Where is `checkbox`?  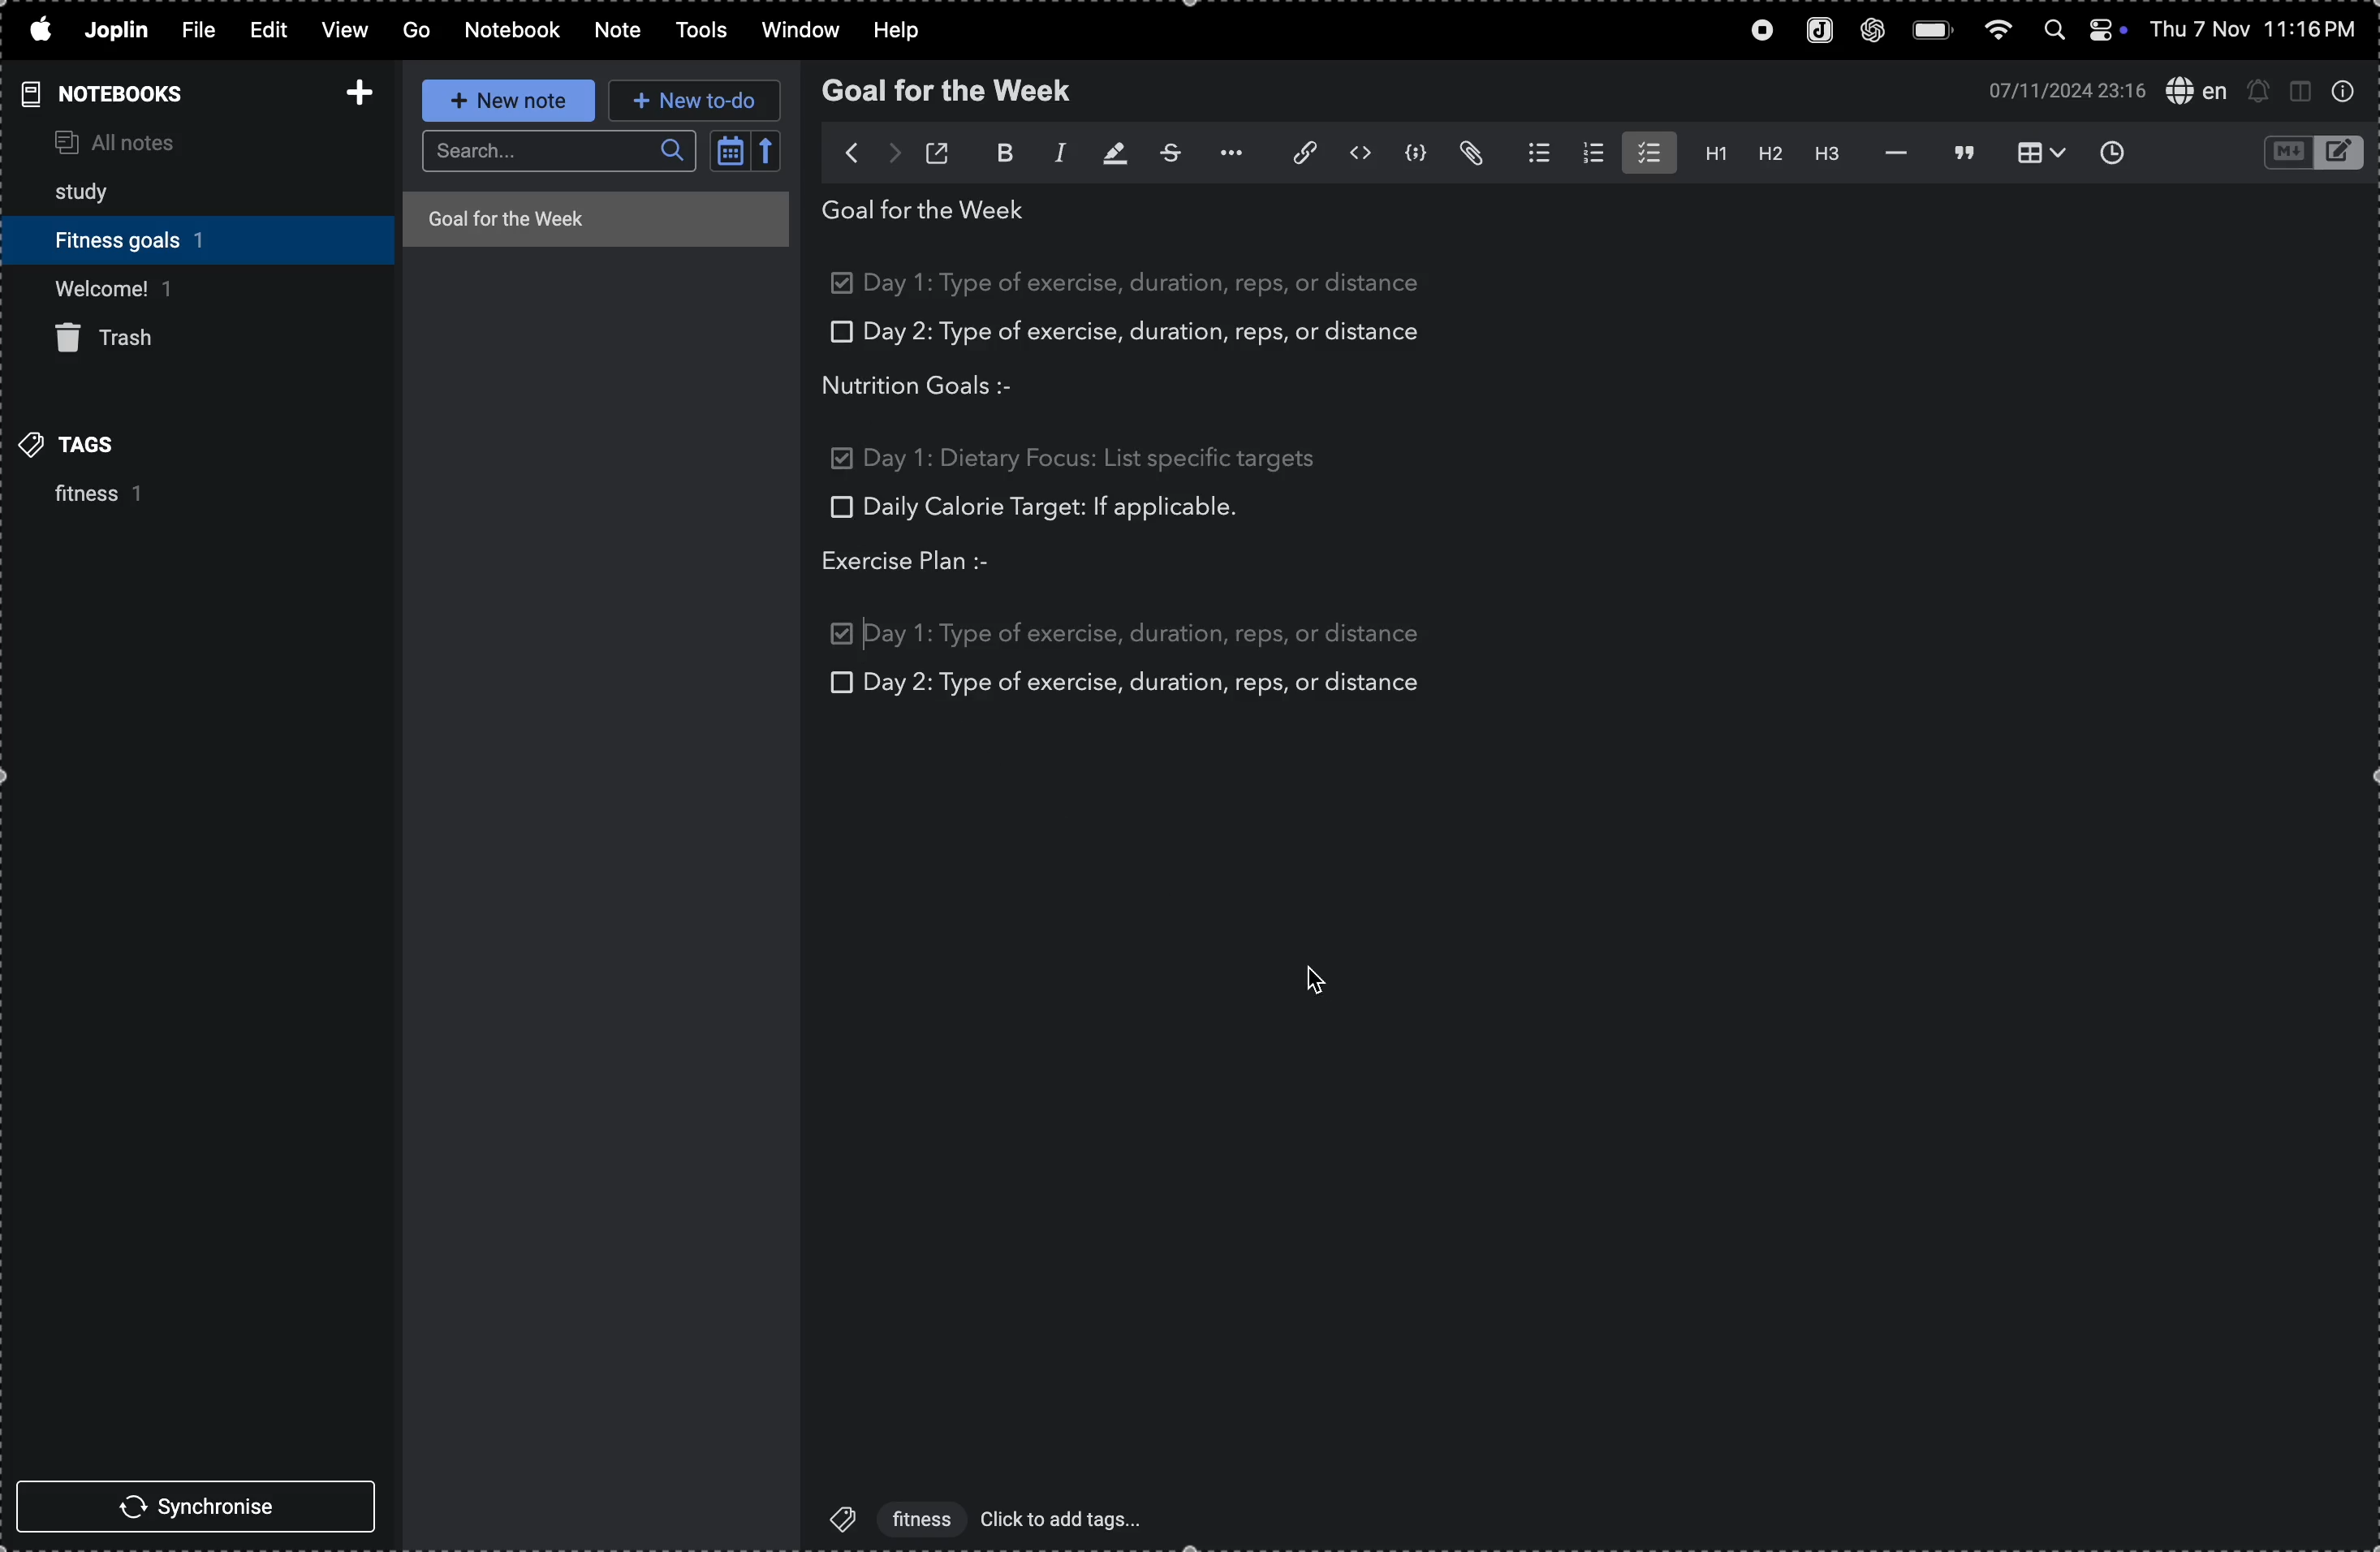 checkbox is located at coordinates (839, 681).